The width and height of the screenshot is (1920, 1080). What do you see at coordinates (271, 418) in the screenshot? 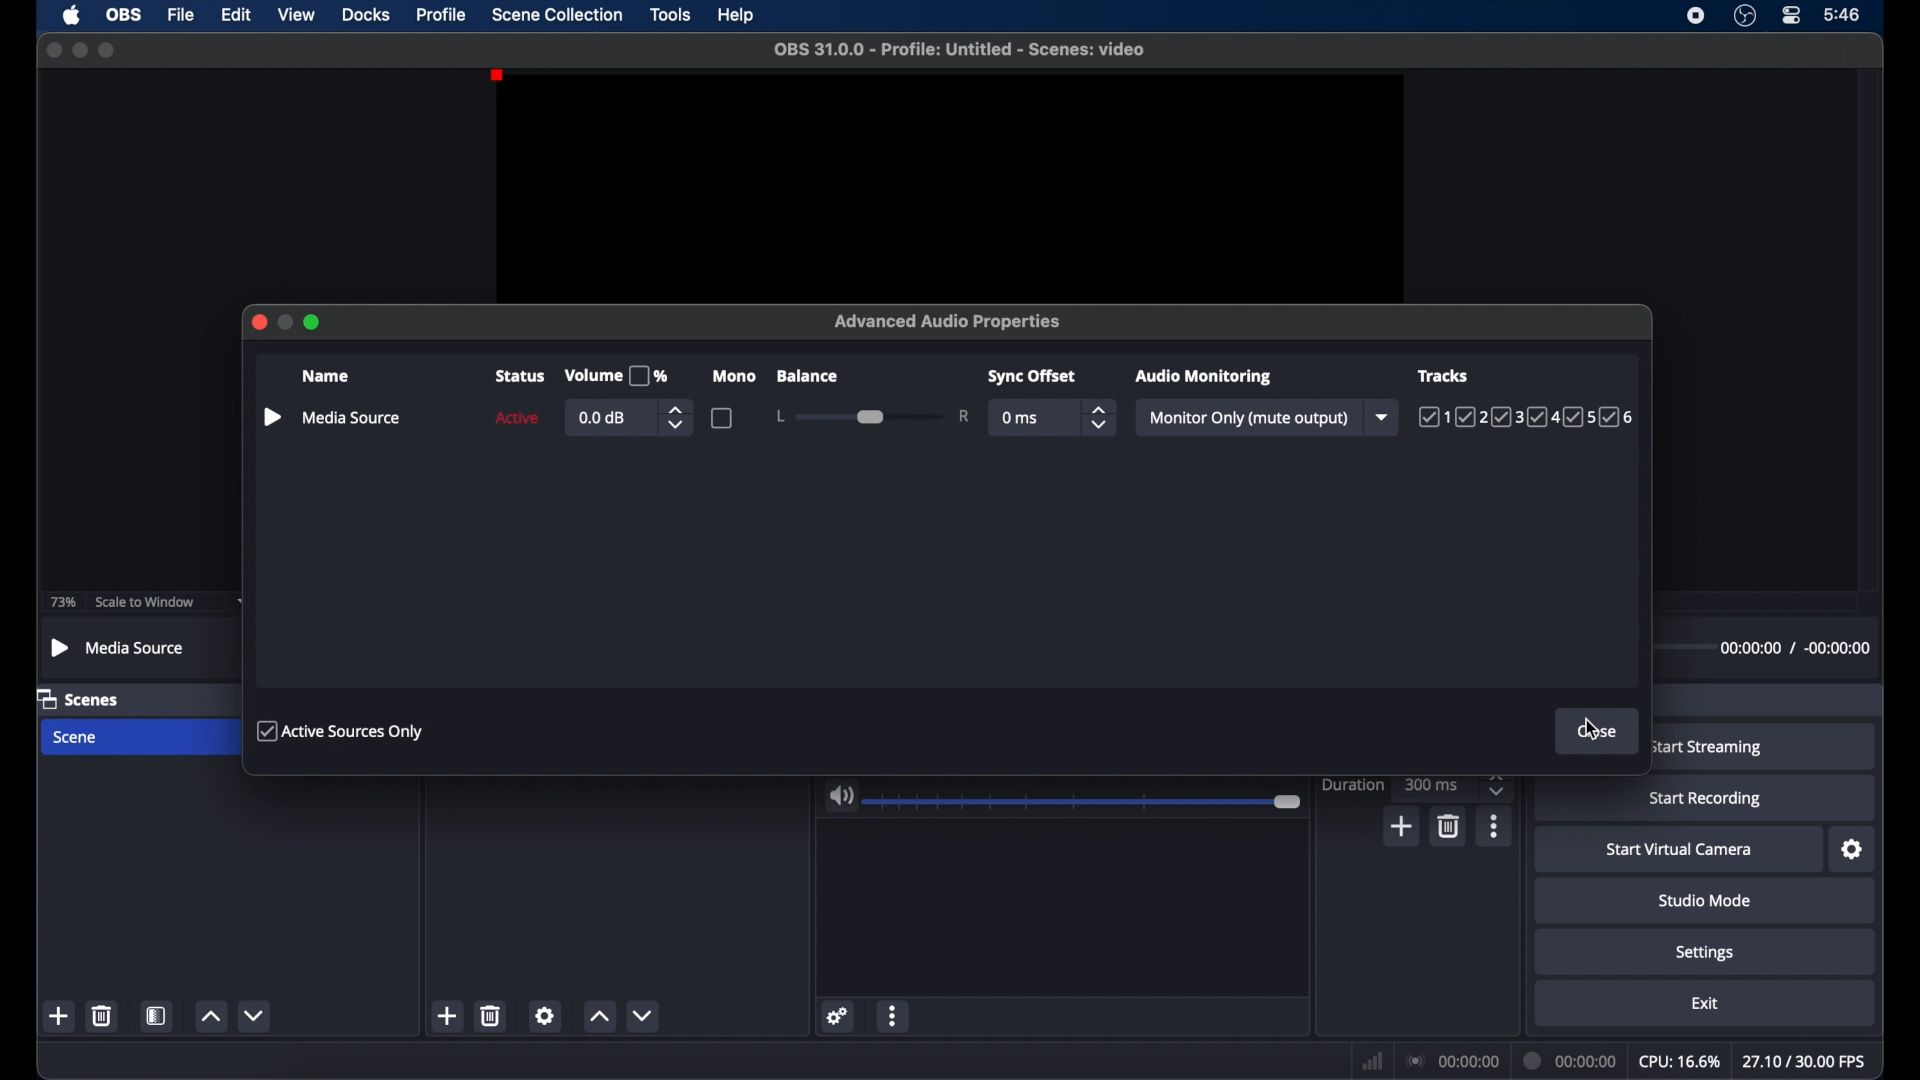
I see `sidebar` at bounding box center [271, 418].